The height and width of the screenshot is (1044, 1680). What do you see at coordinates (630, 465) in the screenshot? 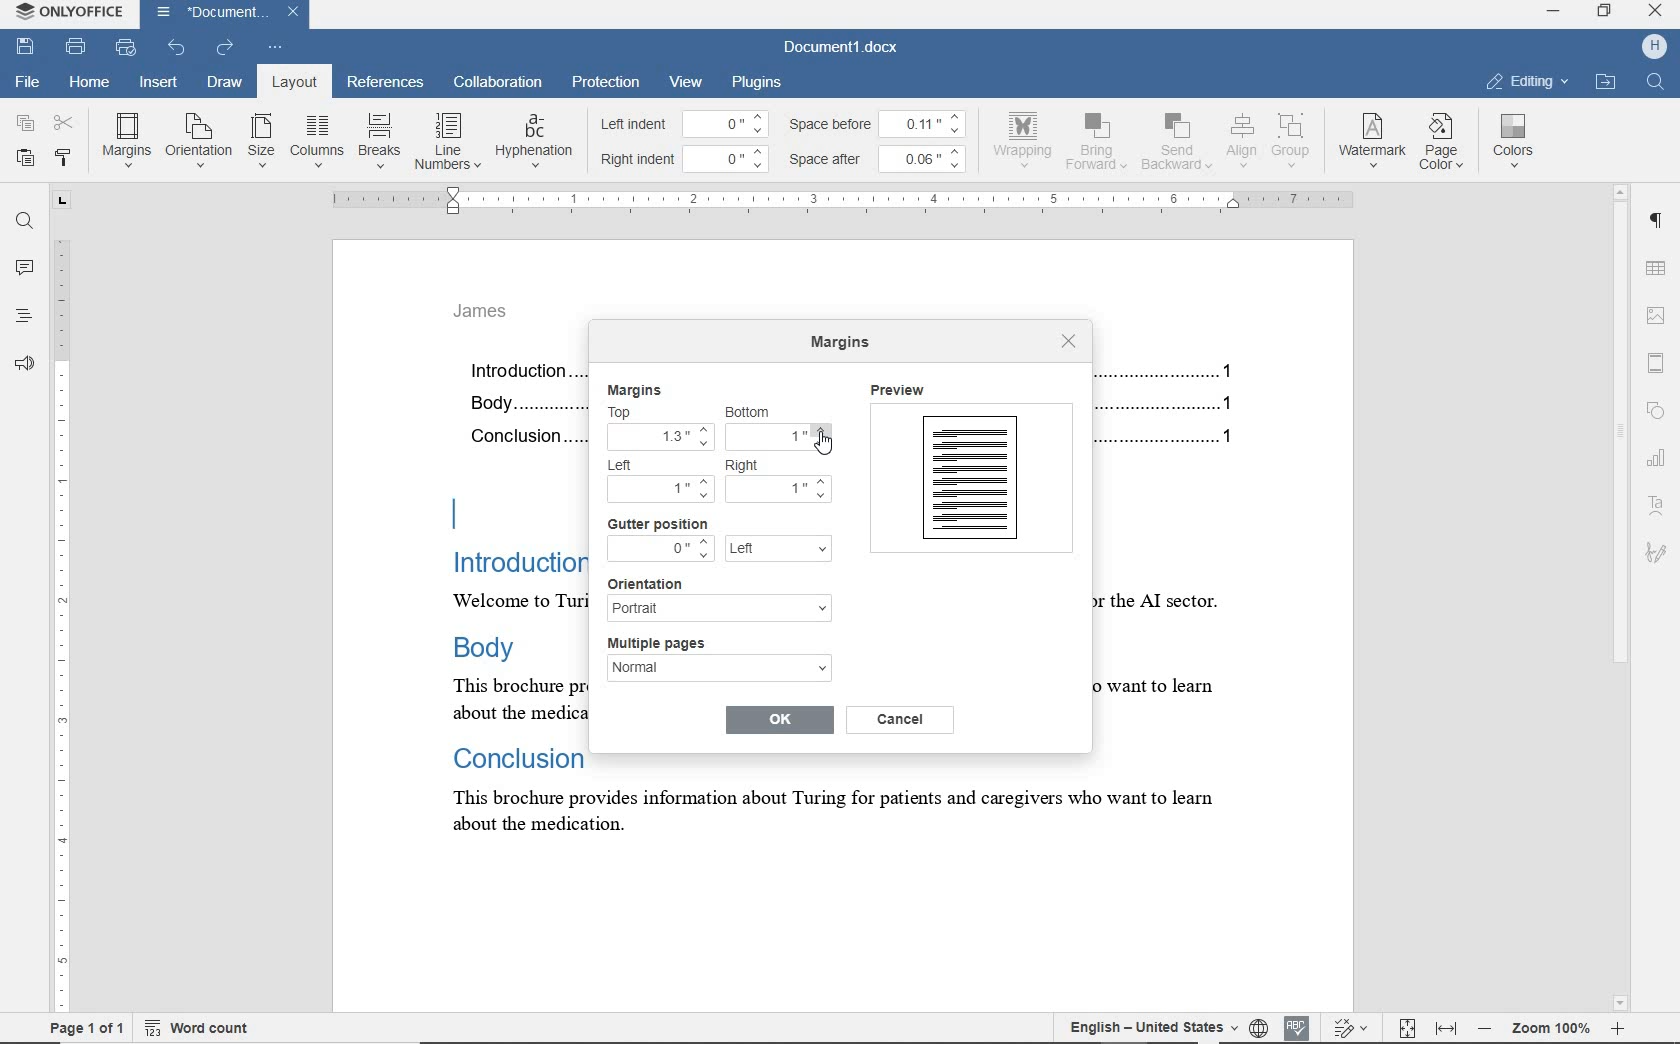
I see `Left` at bounding box center [630, 465].